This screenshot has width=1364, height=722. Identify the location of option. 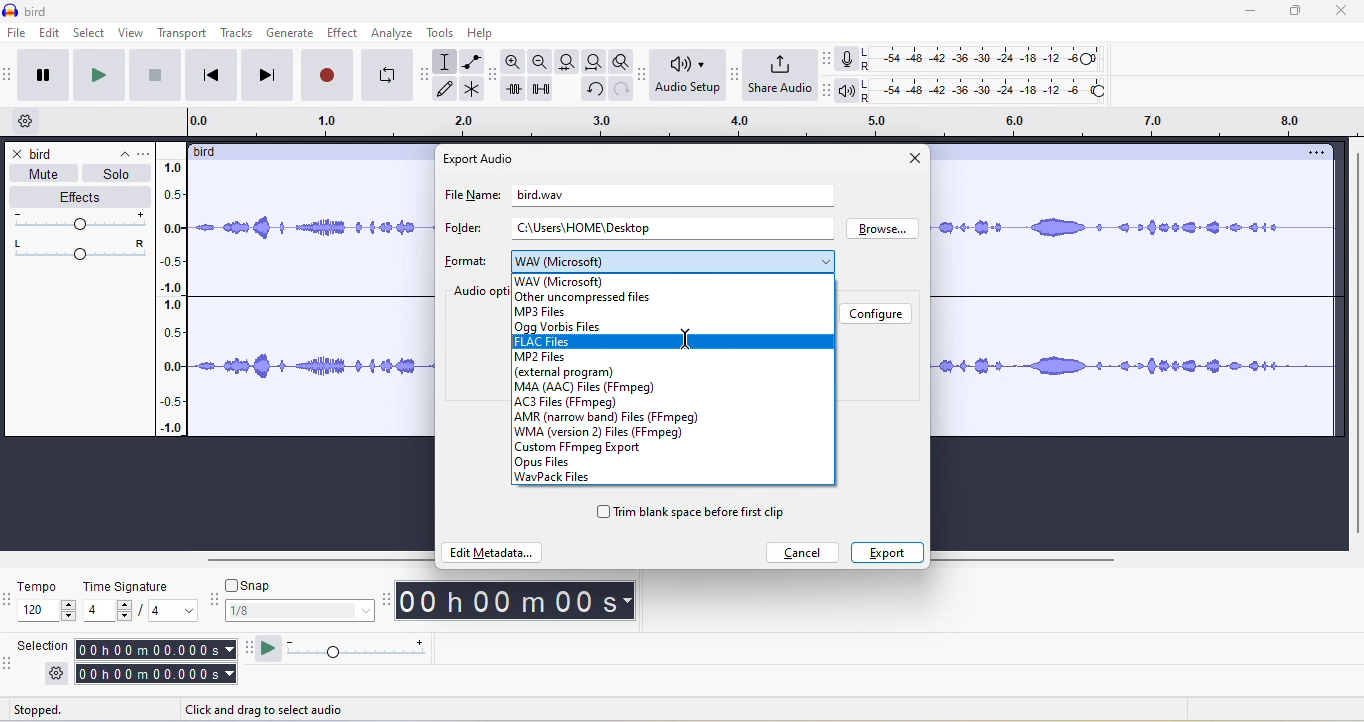
(1314, 153).